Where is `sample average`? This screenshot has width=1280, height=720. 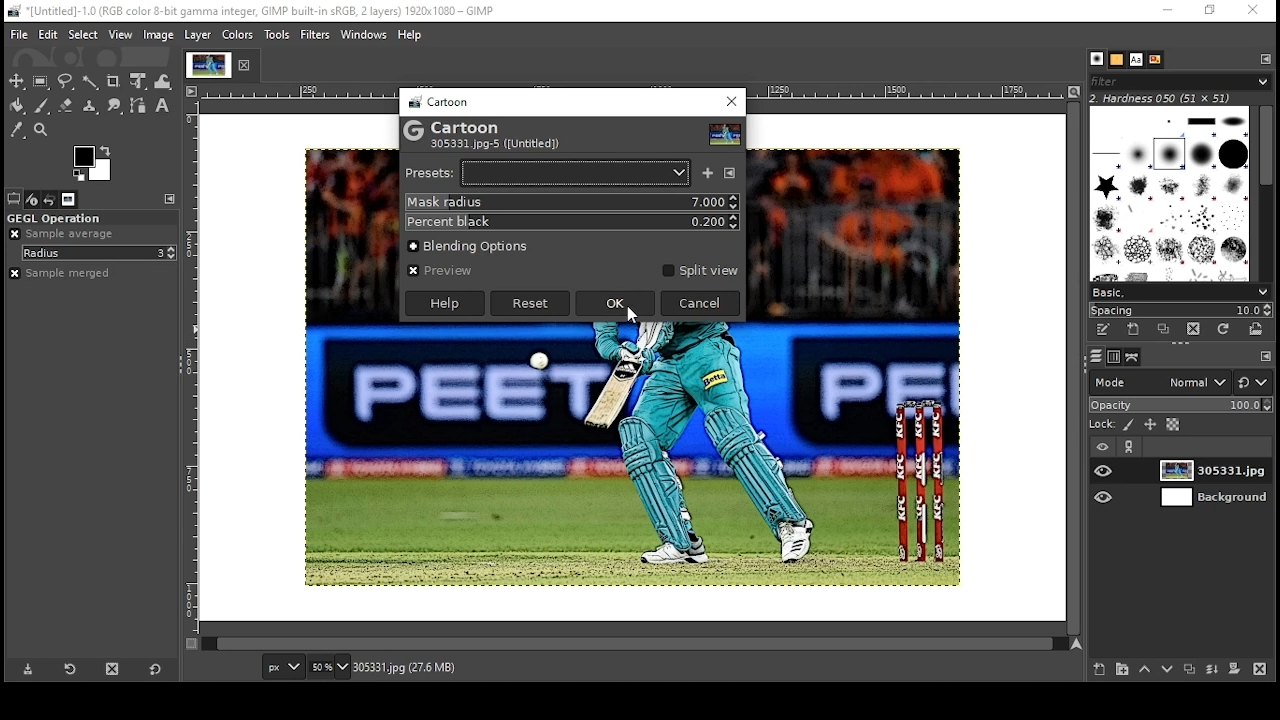
sample average is located at coordinates (73, 234).